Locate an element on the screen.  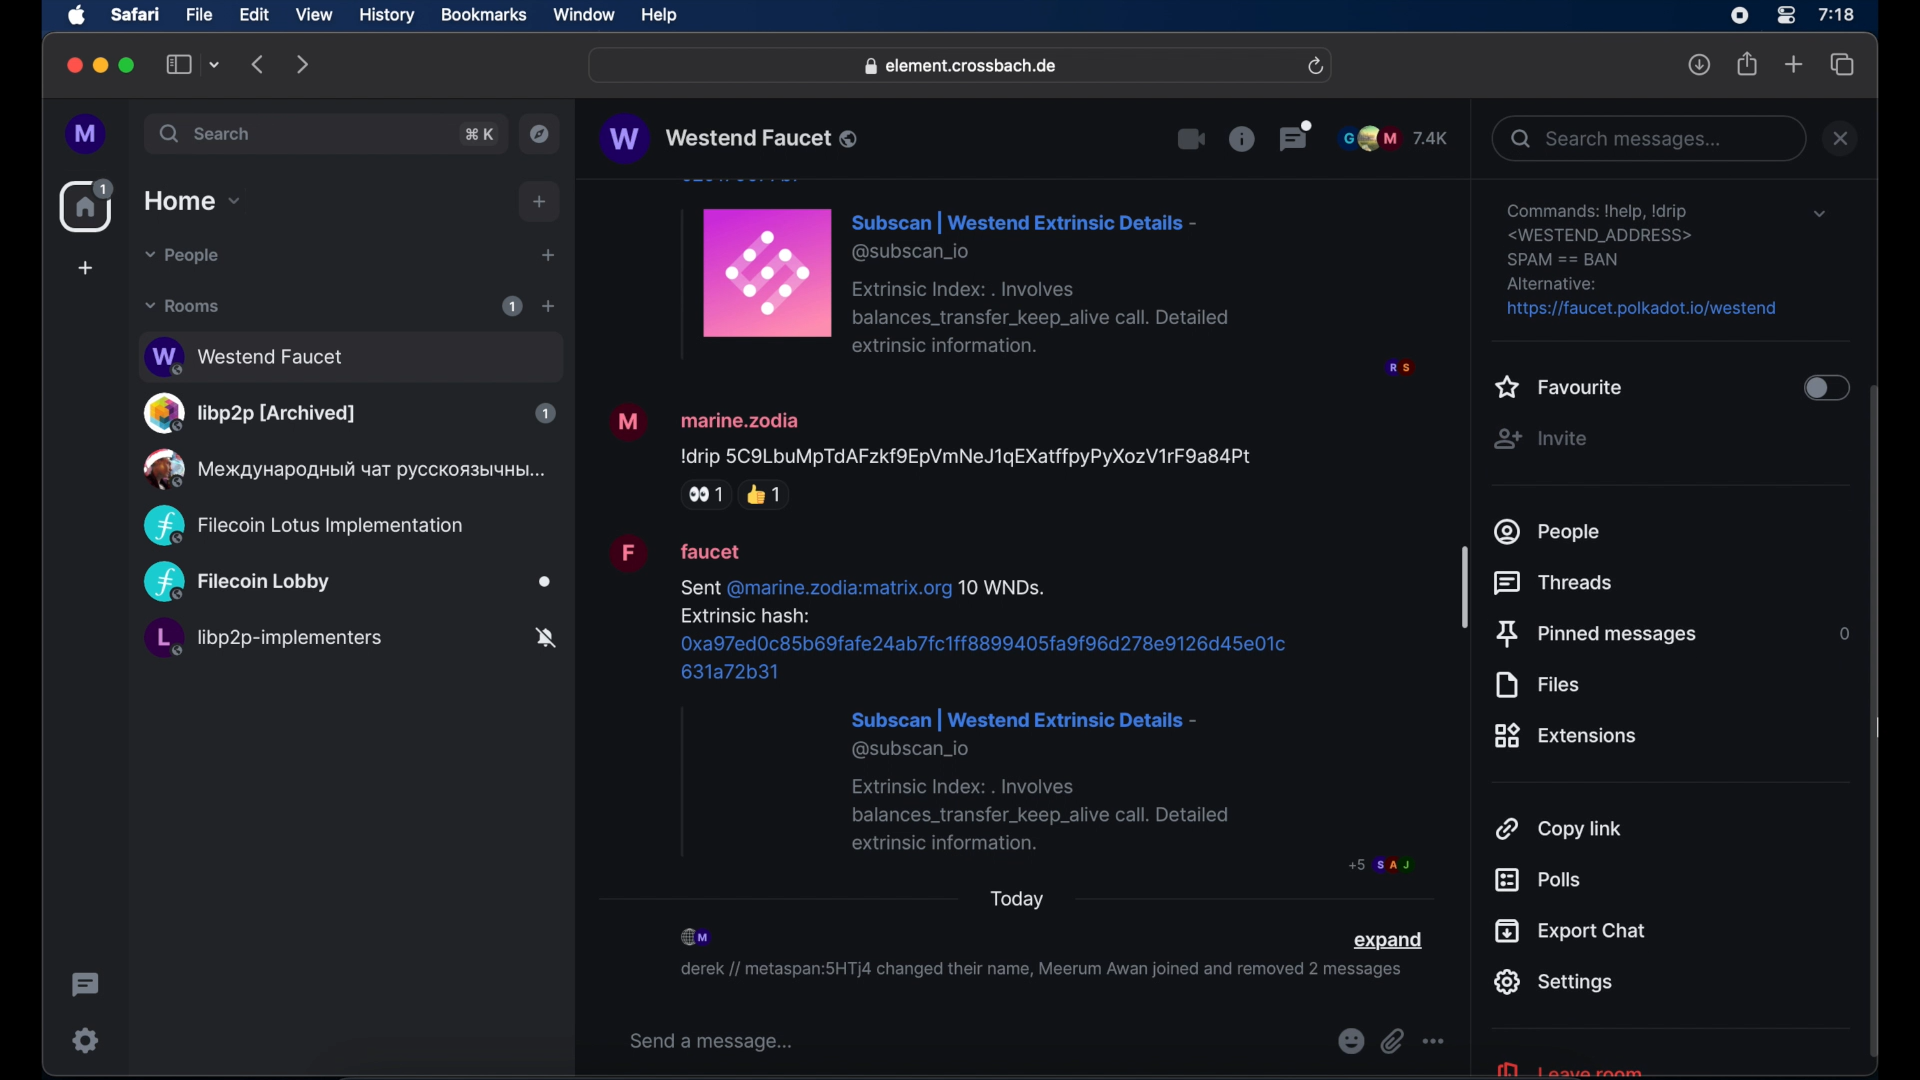
more options is located at coordinates (1434, 1042).